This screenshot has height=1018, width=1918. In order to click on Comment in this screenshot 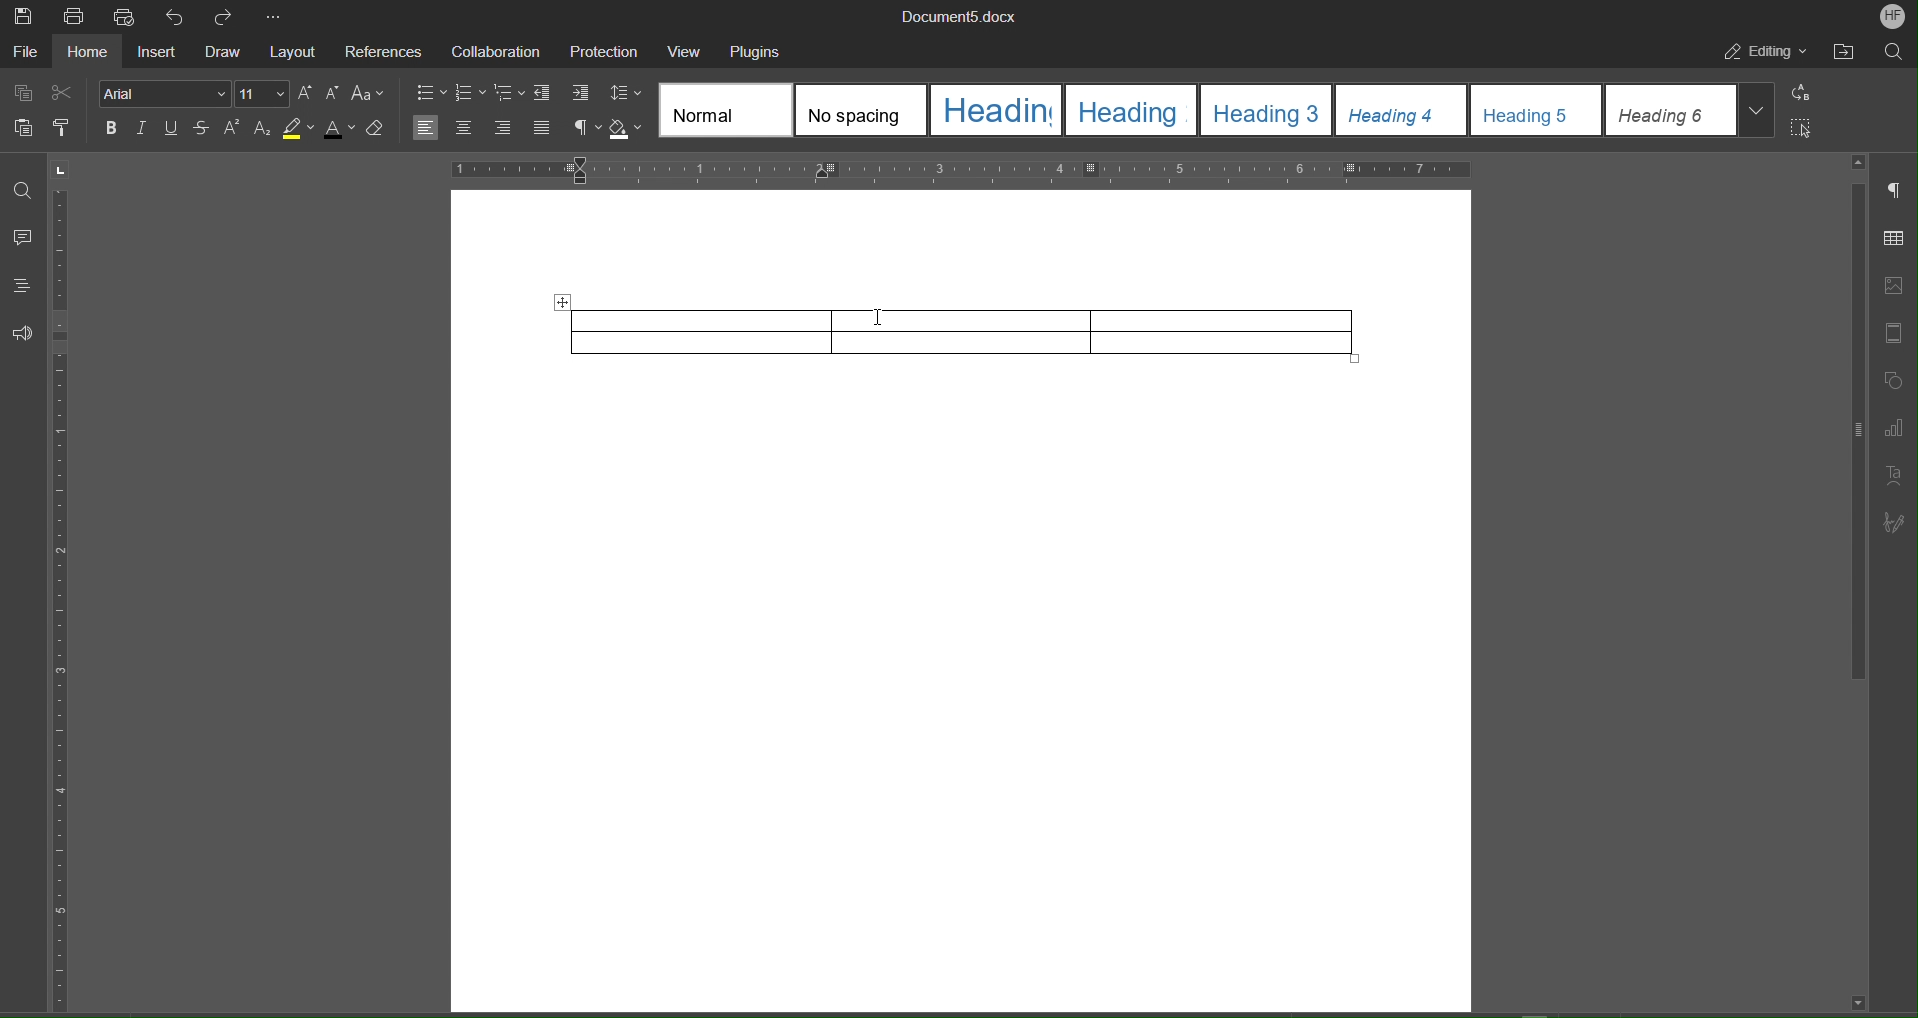, I will do `click(24, 239)`.